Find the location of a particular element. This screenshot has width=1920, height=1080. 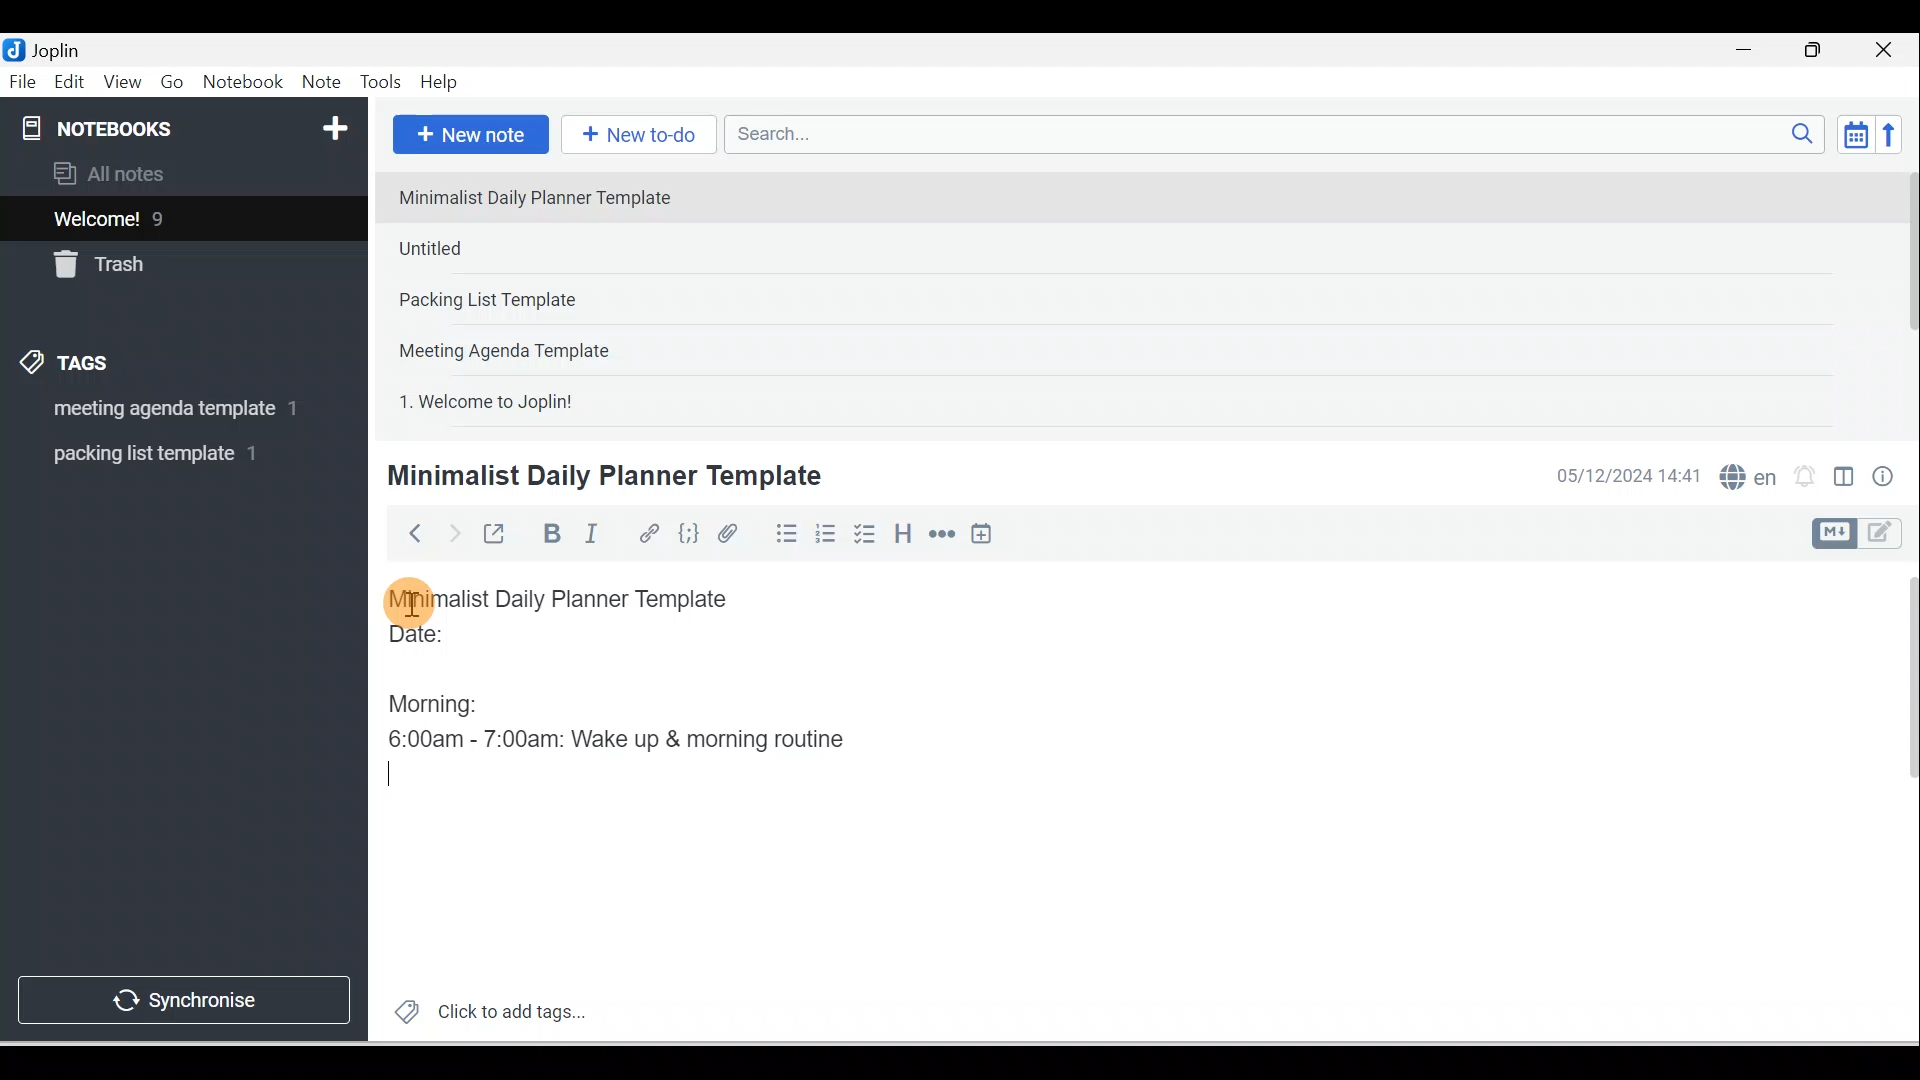

Tools is located at coordinates (380, 82).